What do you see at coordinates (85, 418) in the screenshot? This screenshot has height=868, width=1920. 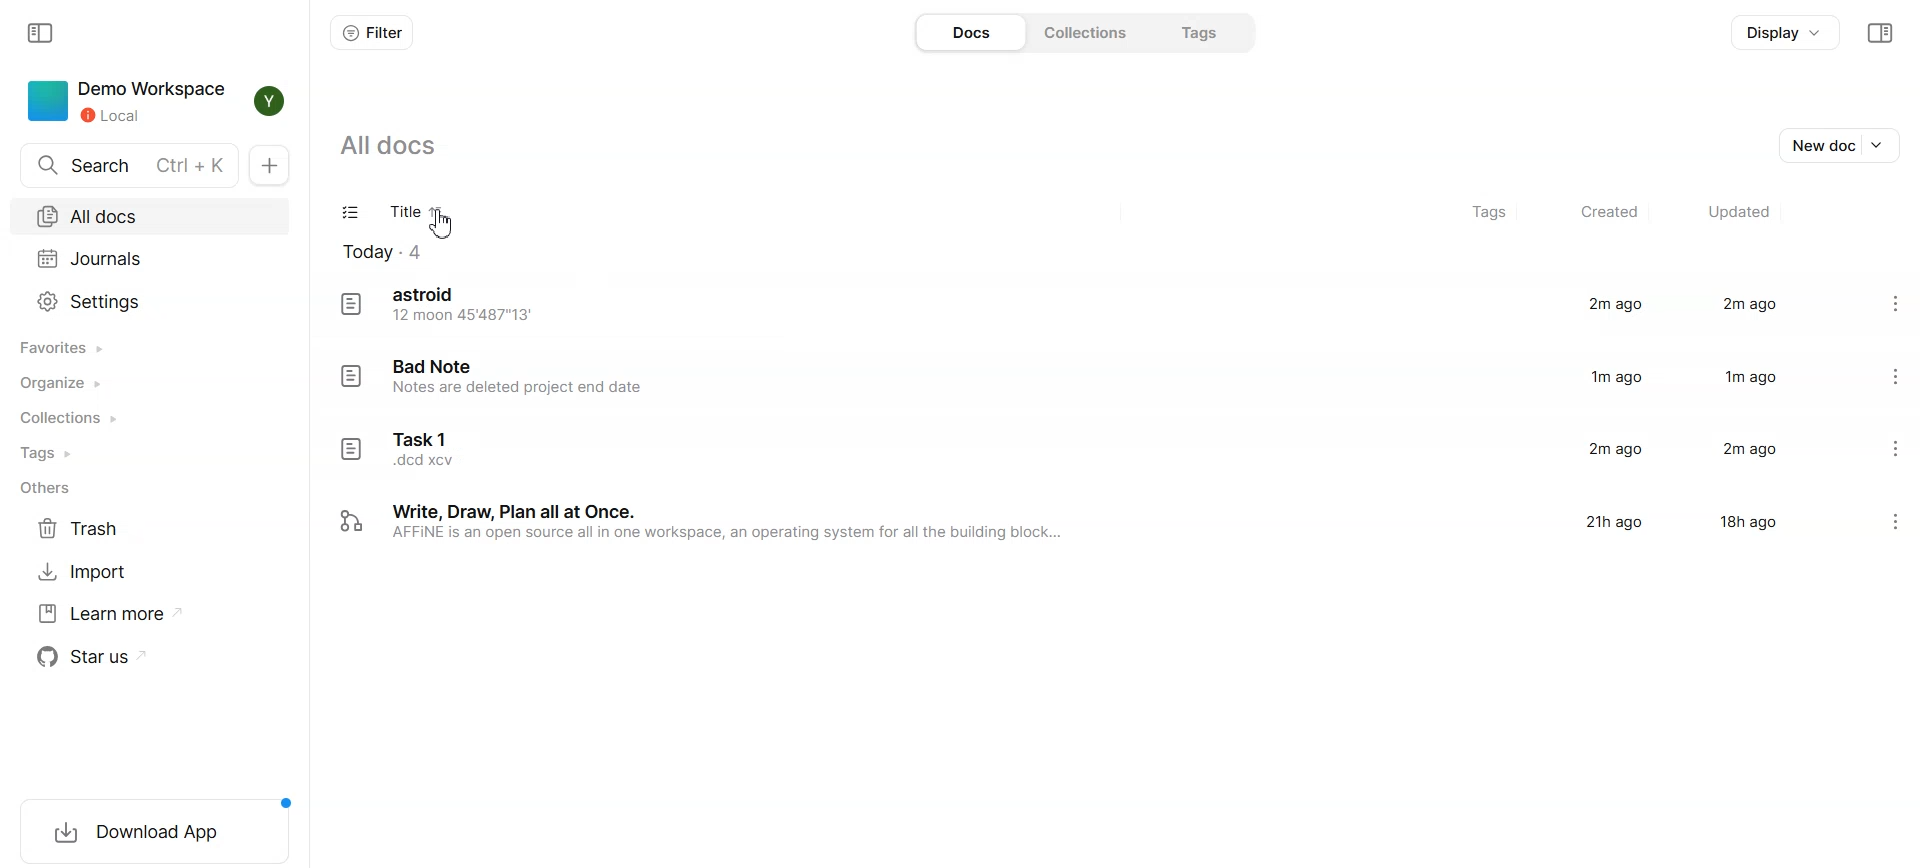 I see `Collections` at bounding box center [85, 418].